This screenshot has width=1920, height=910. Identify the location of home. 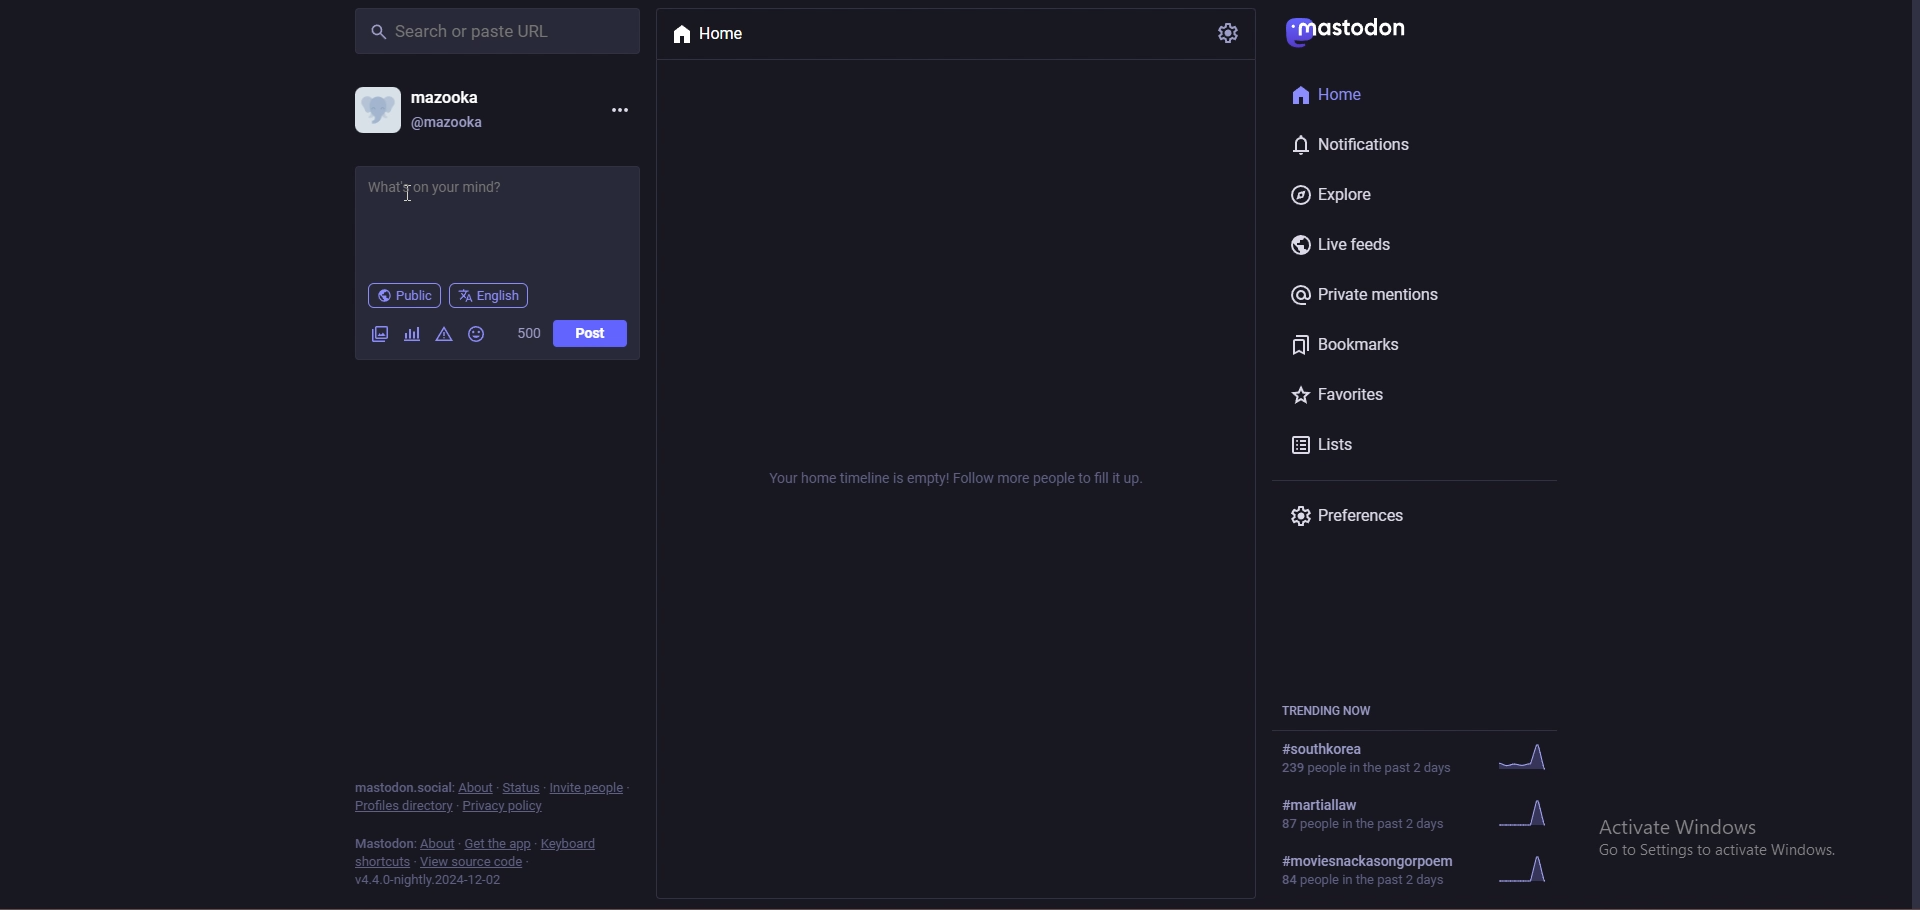
(1364, 95).